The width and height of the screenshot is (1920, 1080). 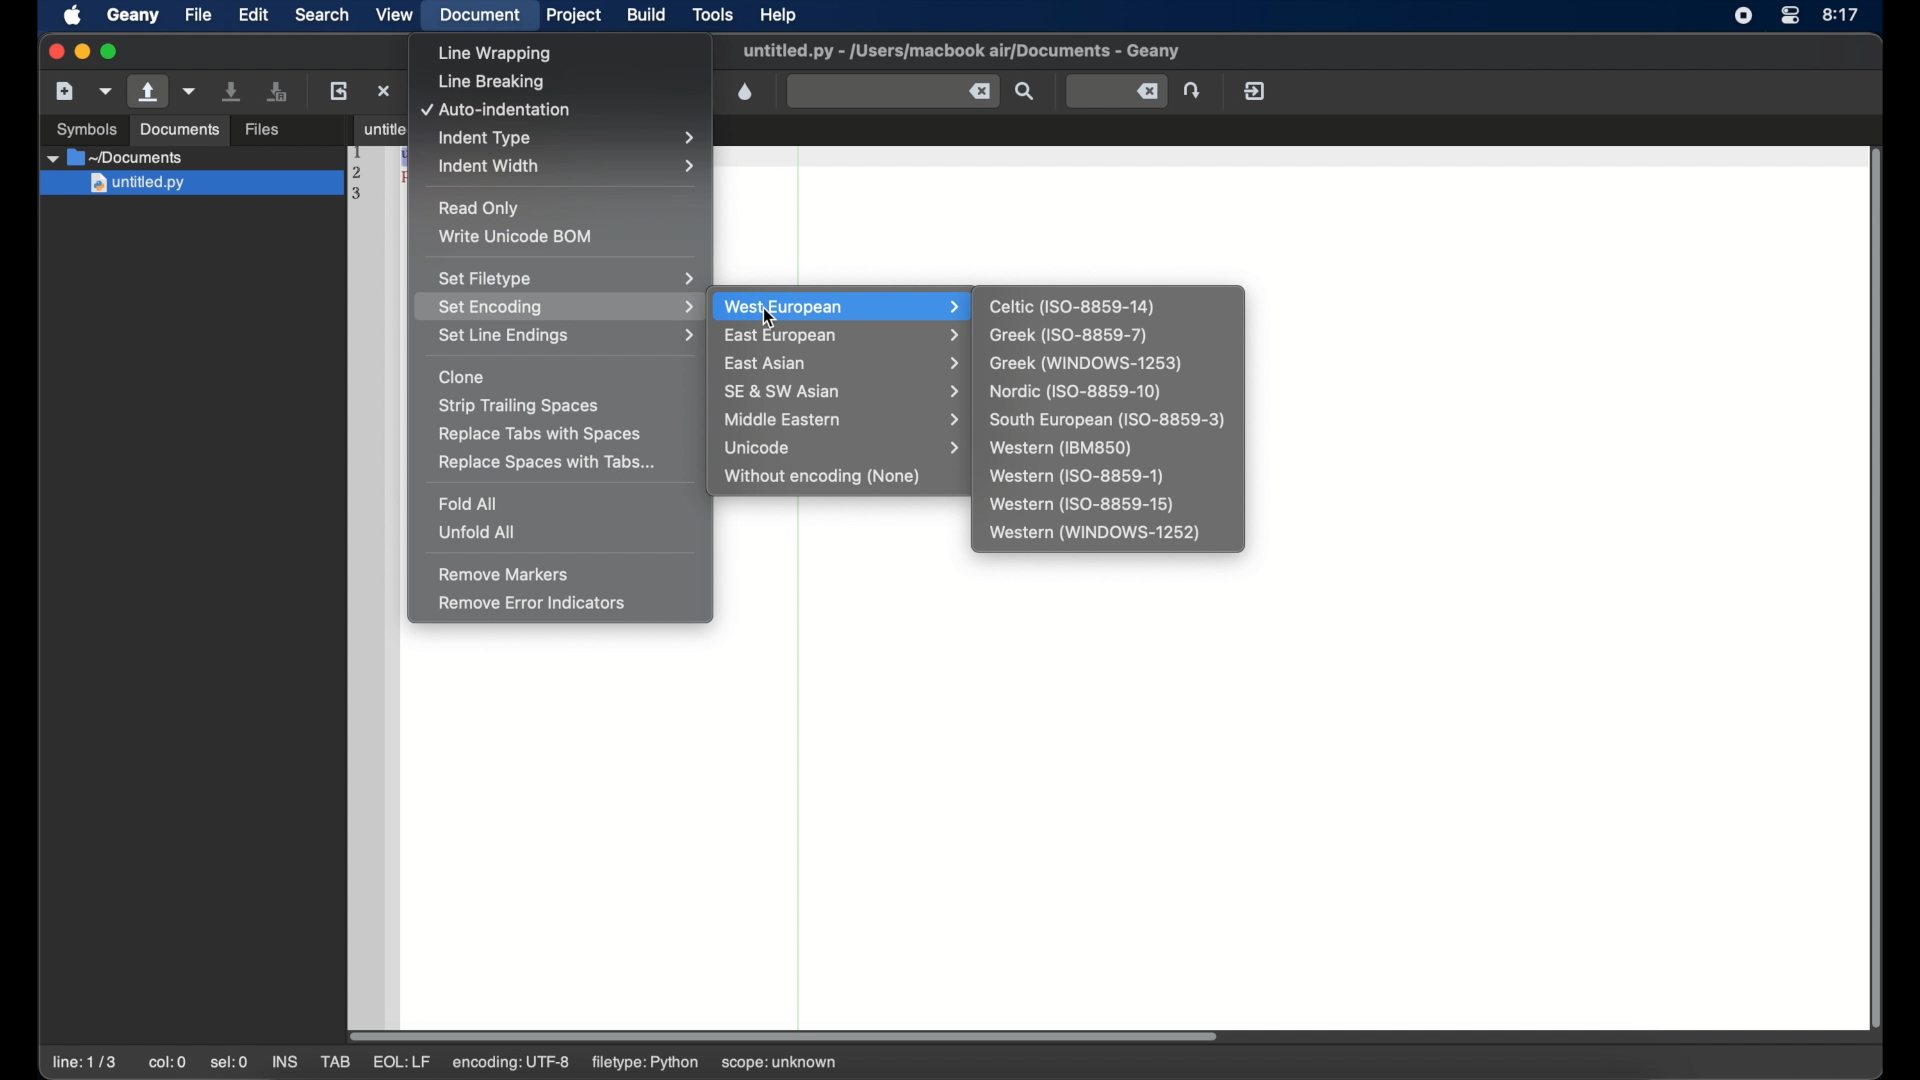 I want to click on replace spaces with tabs, so click(x=548, y=463).